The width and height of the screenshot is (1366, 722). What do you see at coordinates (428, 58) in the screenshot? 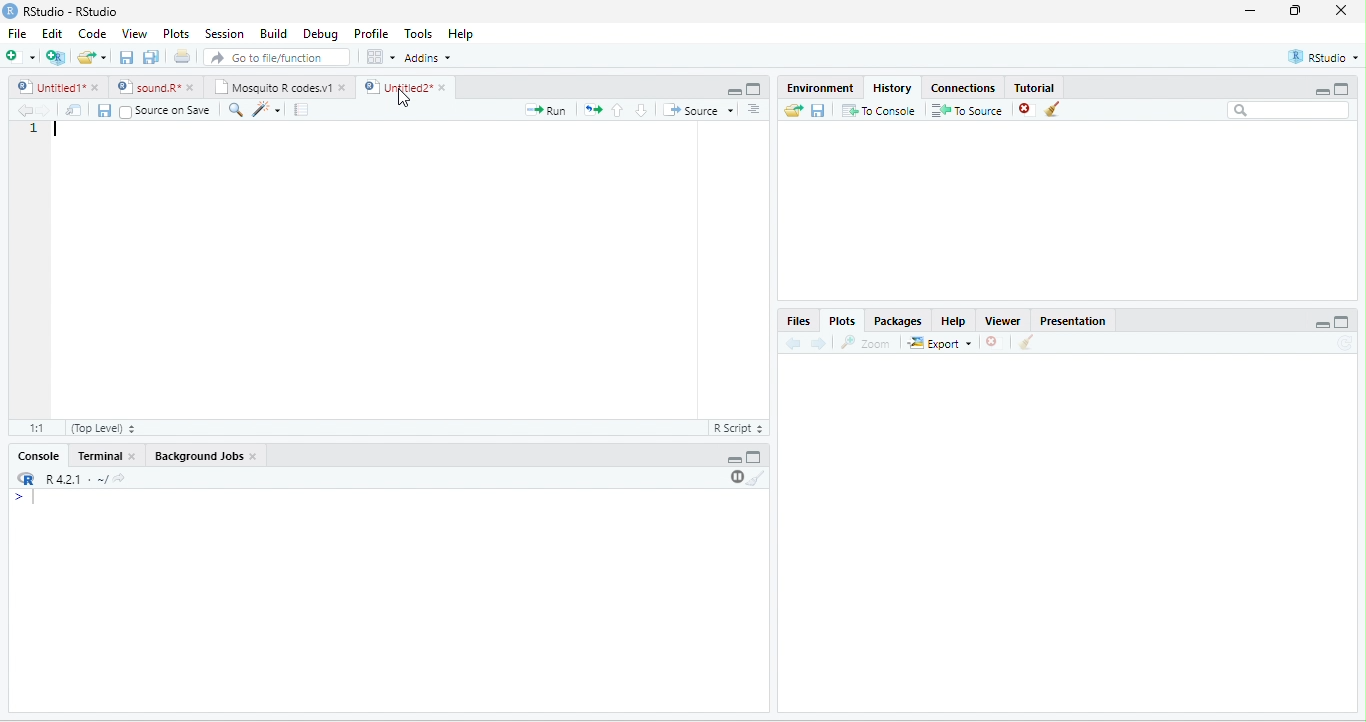
I see `Addins` at bounding box center [428, 58].